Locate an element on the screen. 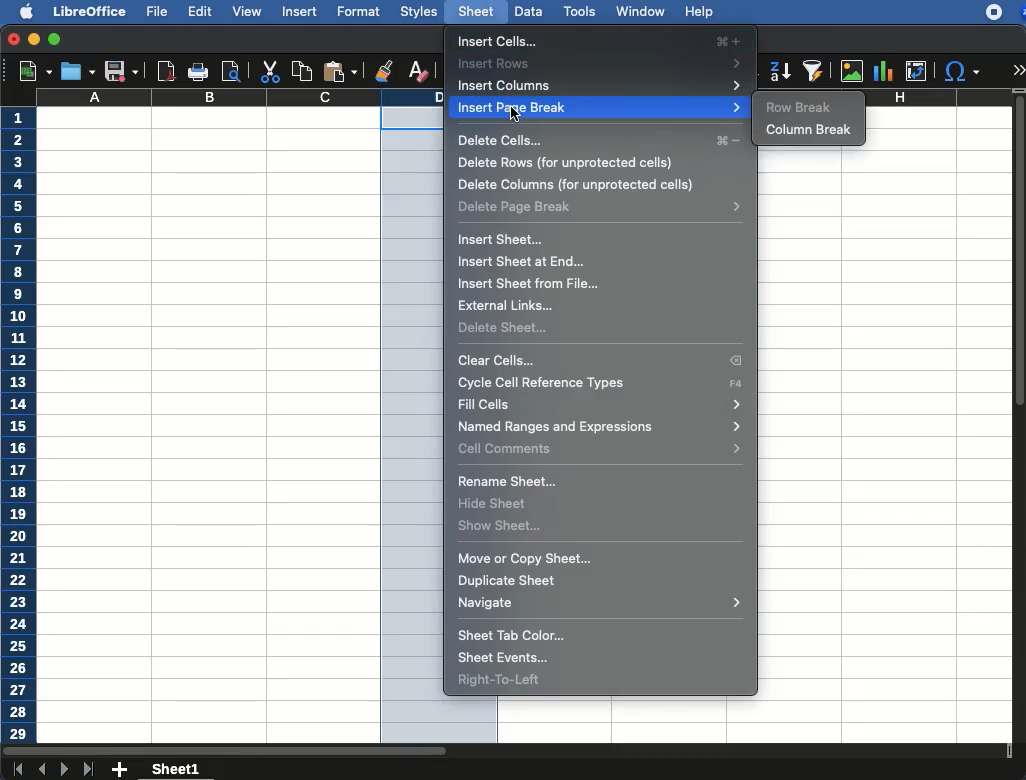 The height and width of the screenshot is (780, 1026). last sheet is located at coordinates (90, 770).